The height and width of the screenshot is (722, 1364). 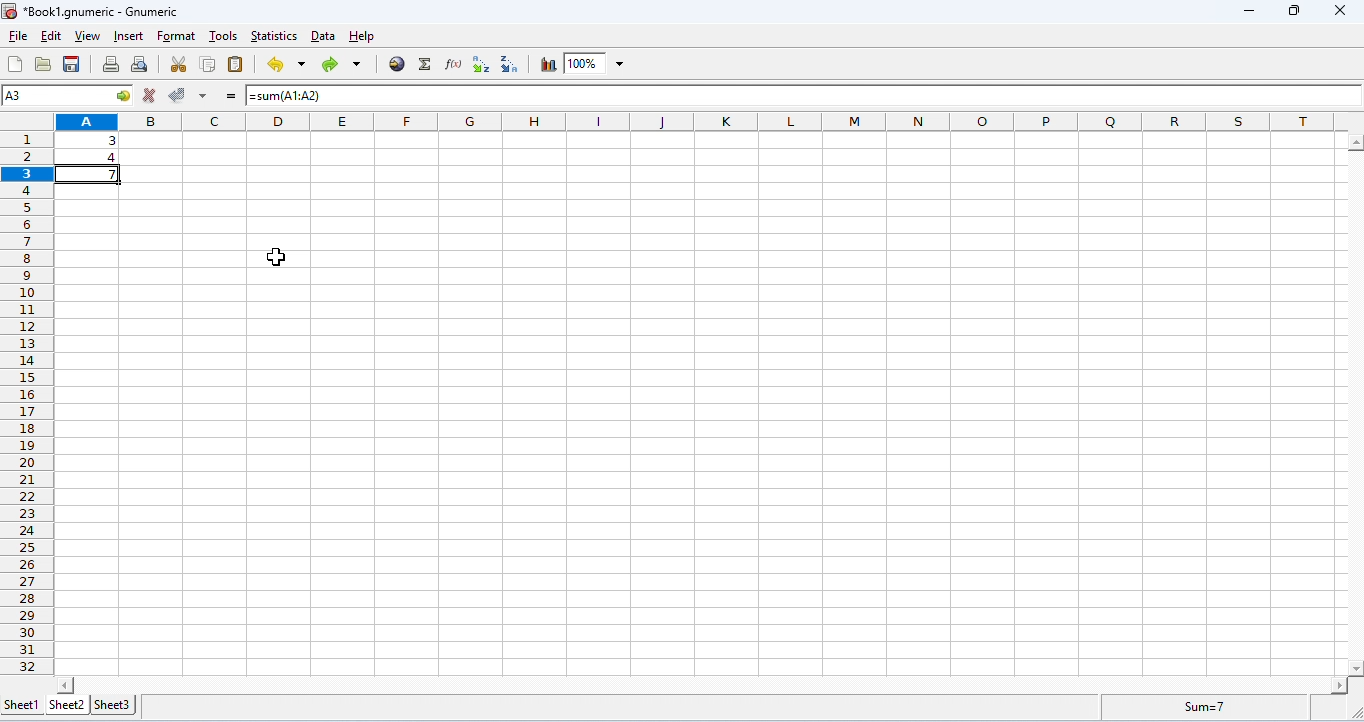 I want to click on copy, so click(x=209, y=65).